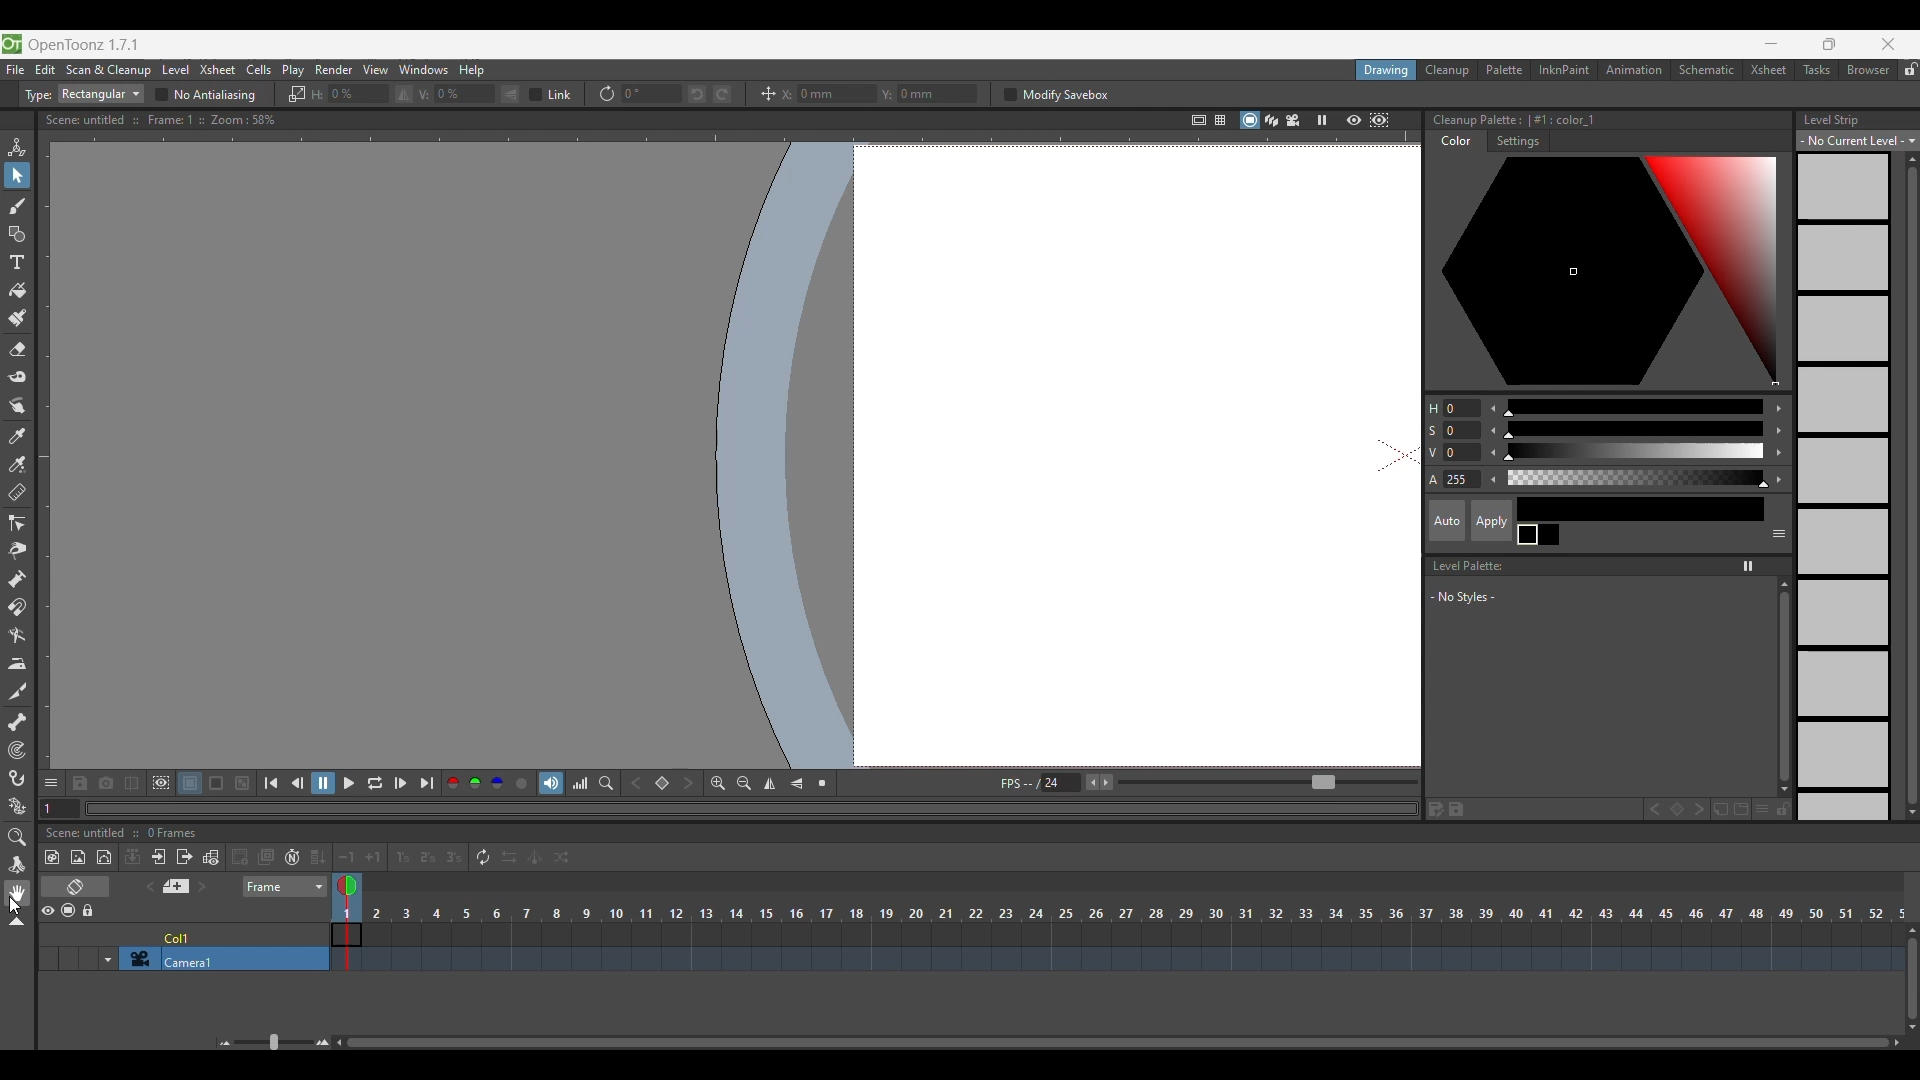 The width and height of the screenshot is (1920, 1080). Describe the element at coordinates (17, 523) in the screenshot. I see `Control point editor tool` at that location.